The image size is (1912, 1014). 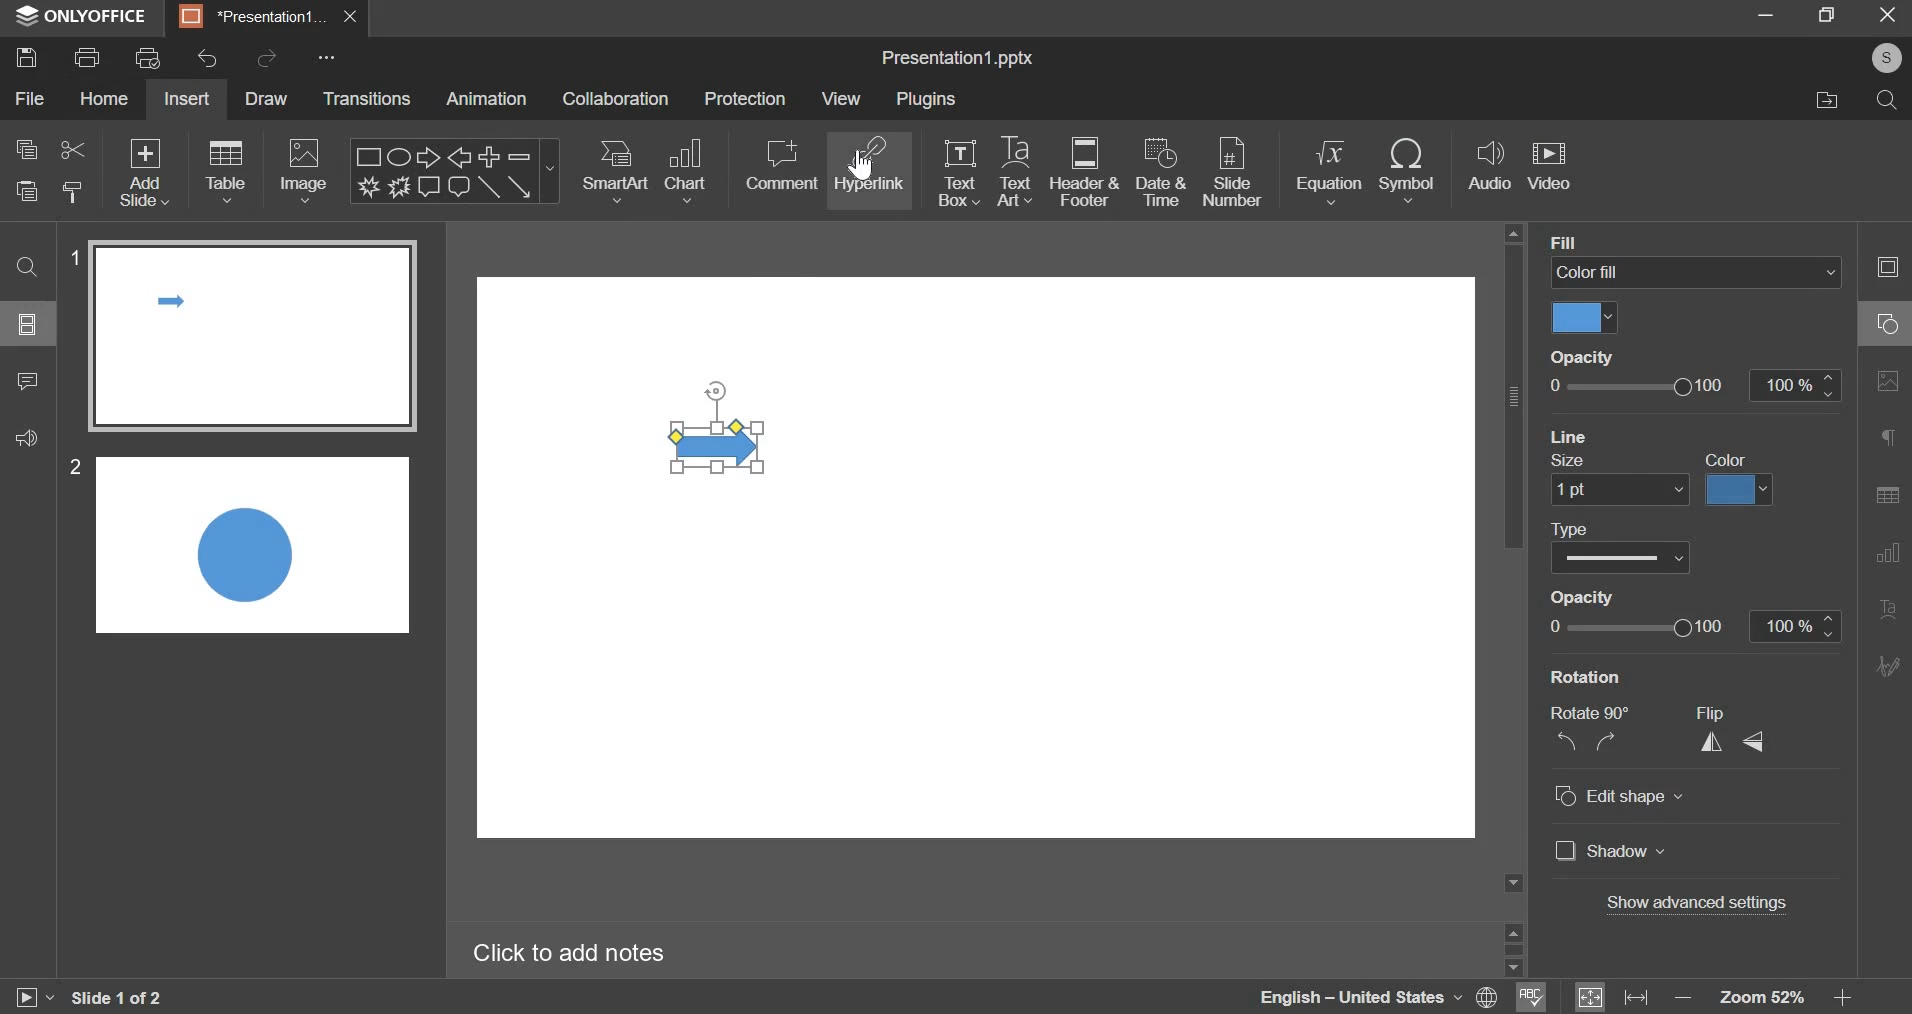 I want to click on audio, so click(x=1492, y=172).